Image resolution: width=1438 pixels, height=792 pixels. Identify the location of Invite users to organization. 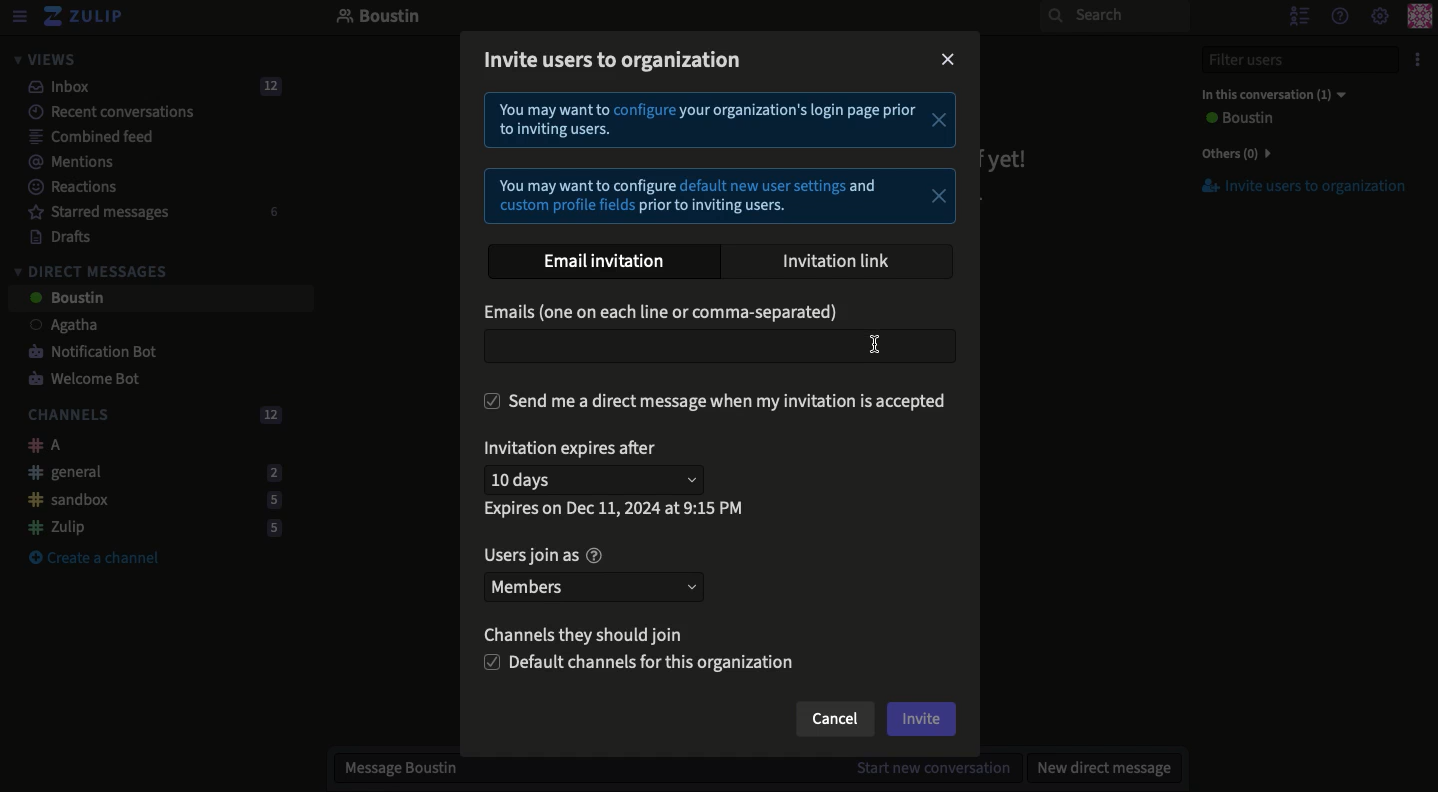
(1293, 187).